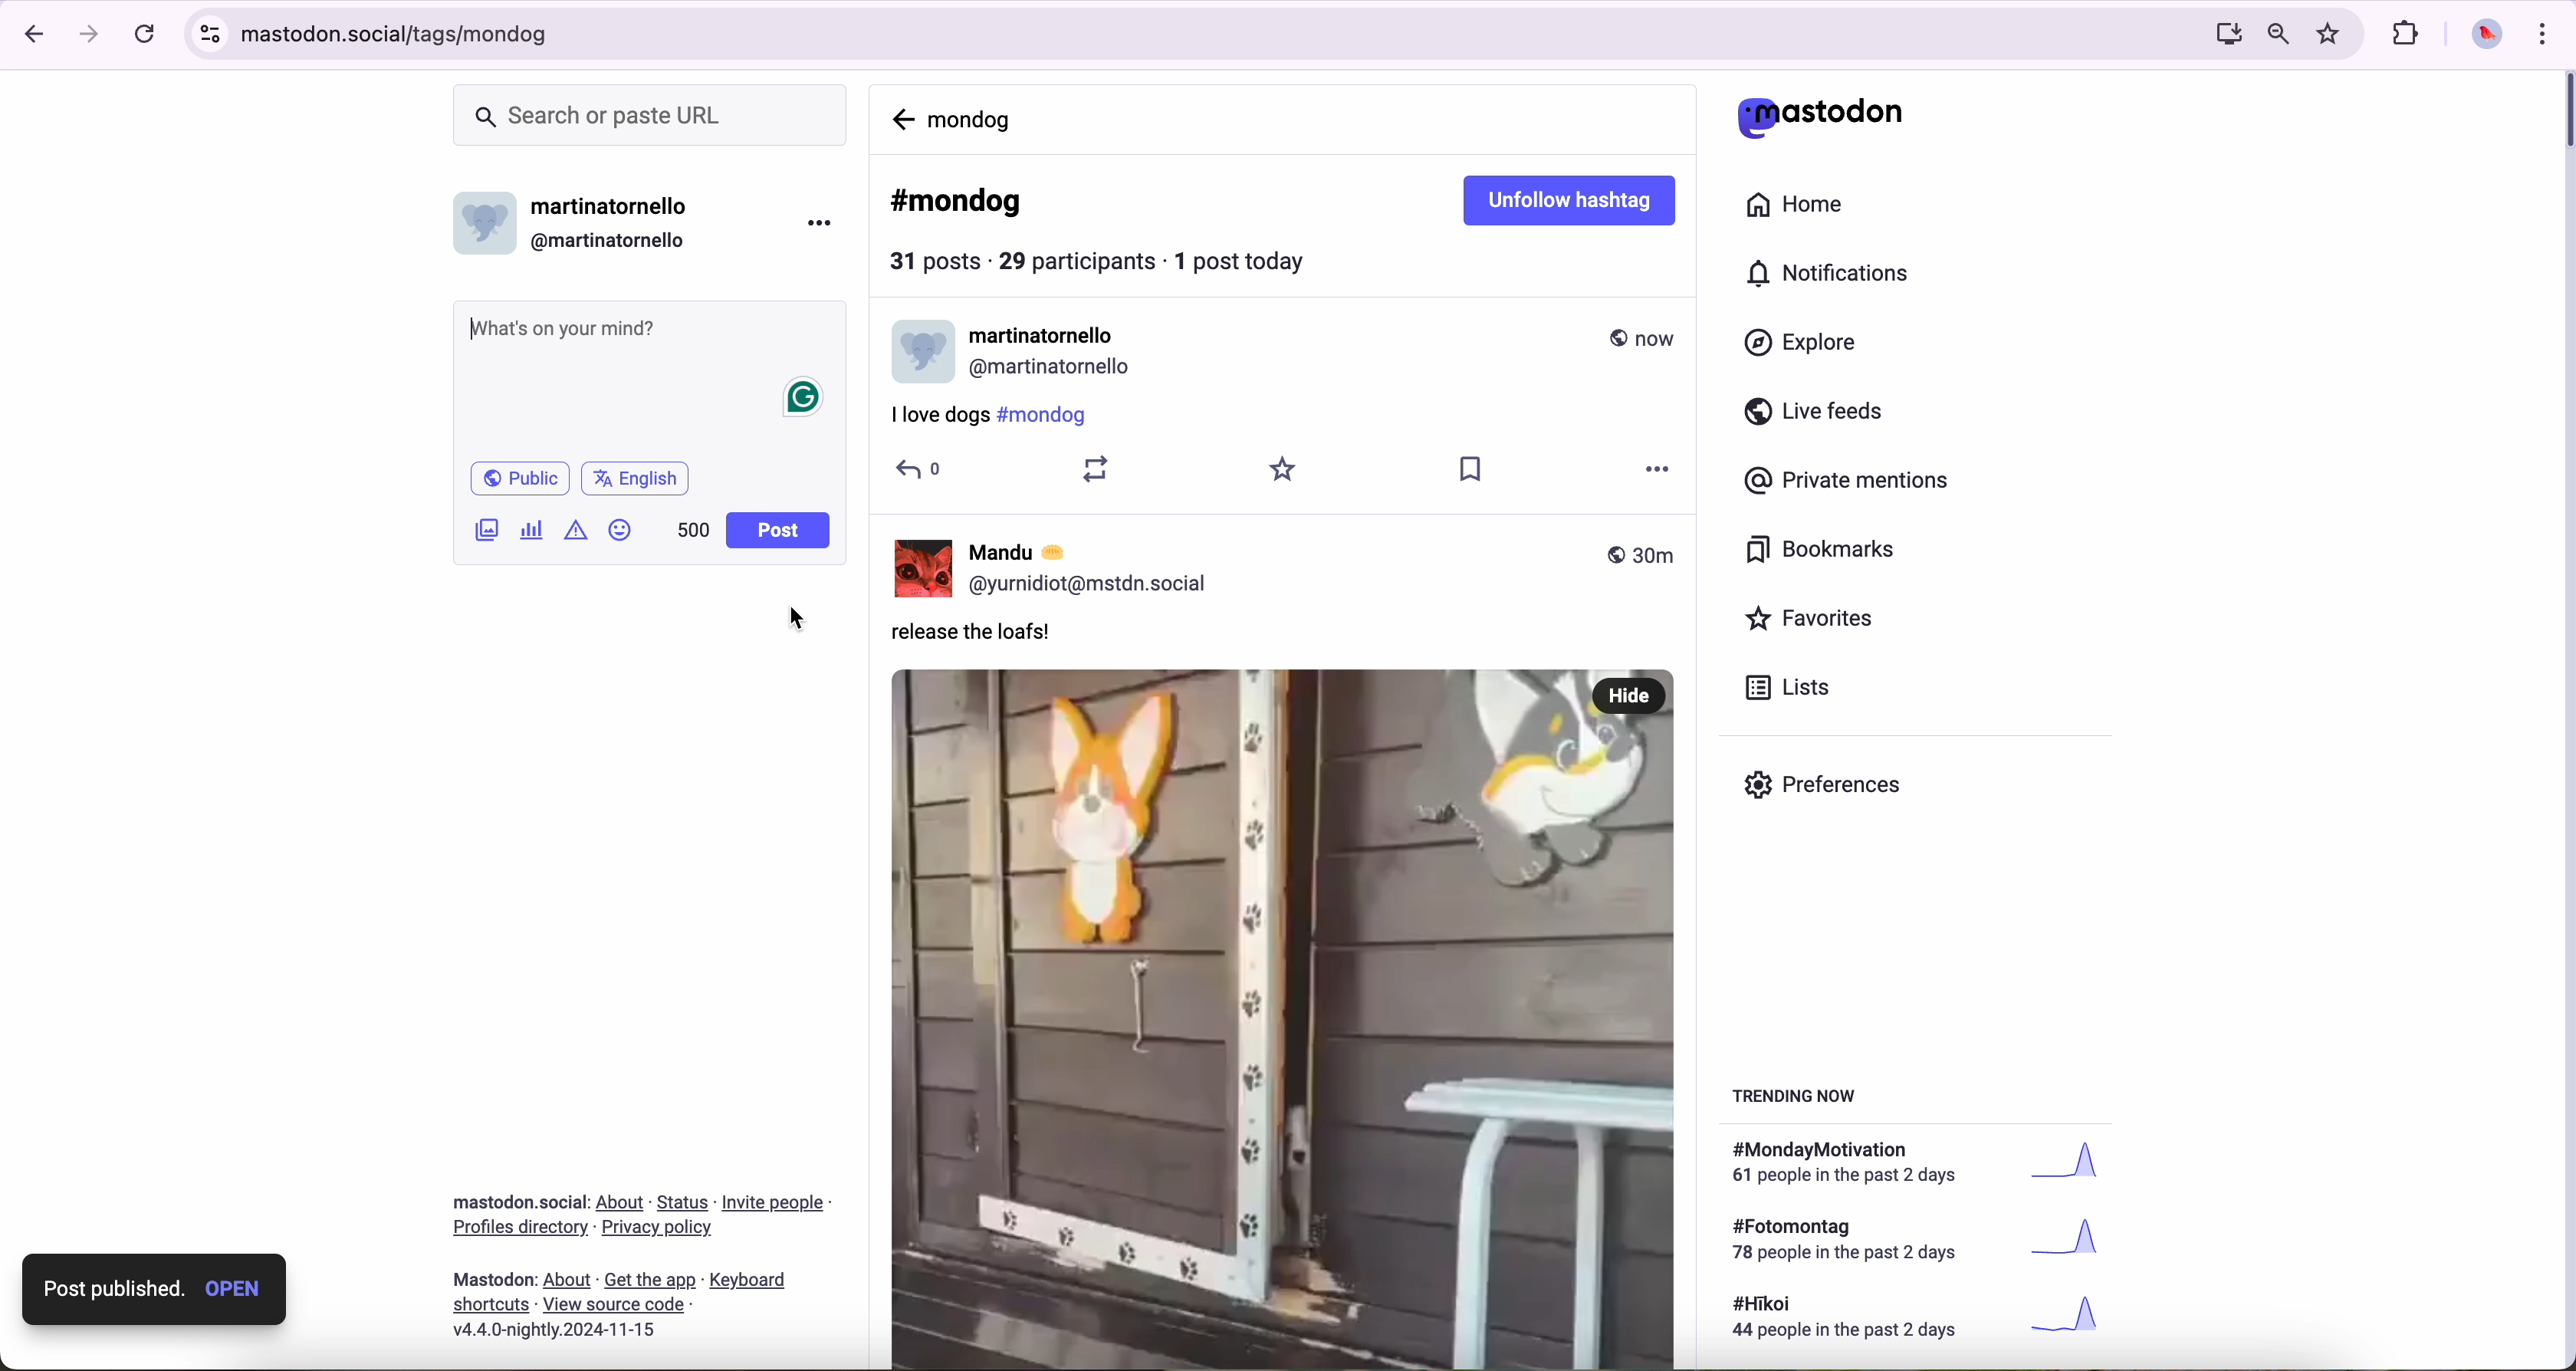 This screenshot has height=1371, width=2576. I want to click on Mandu profile, so click(919, 352).